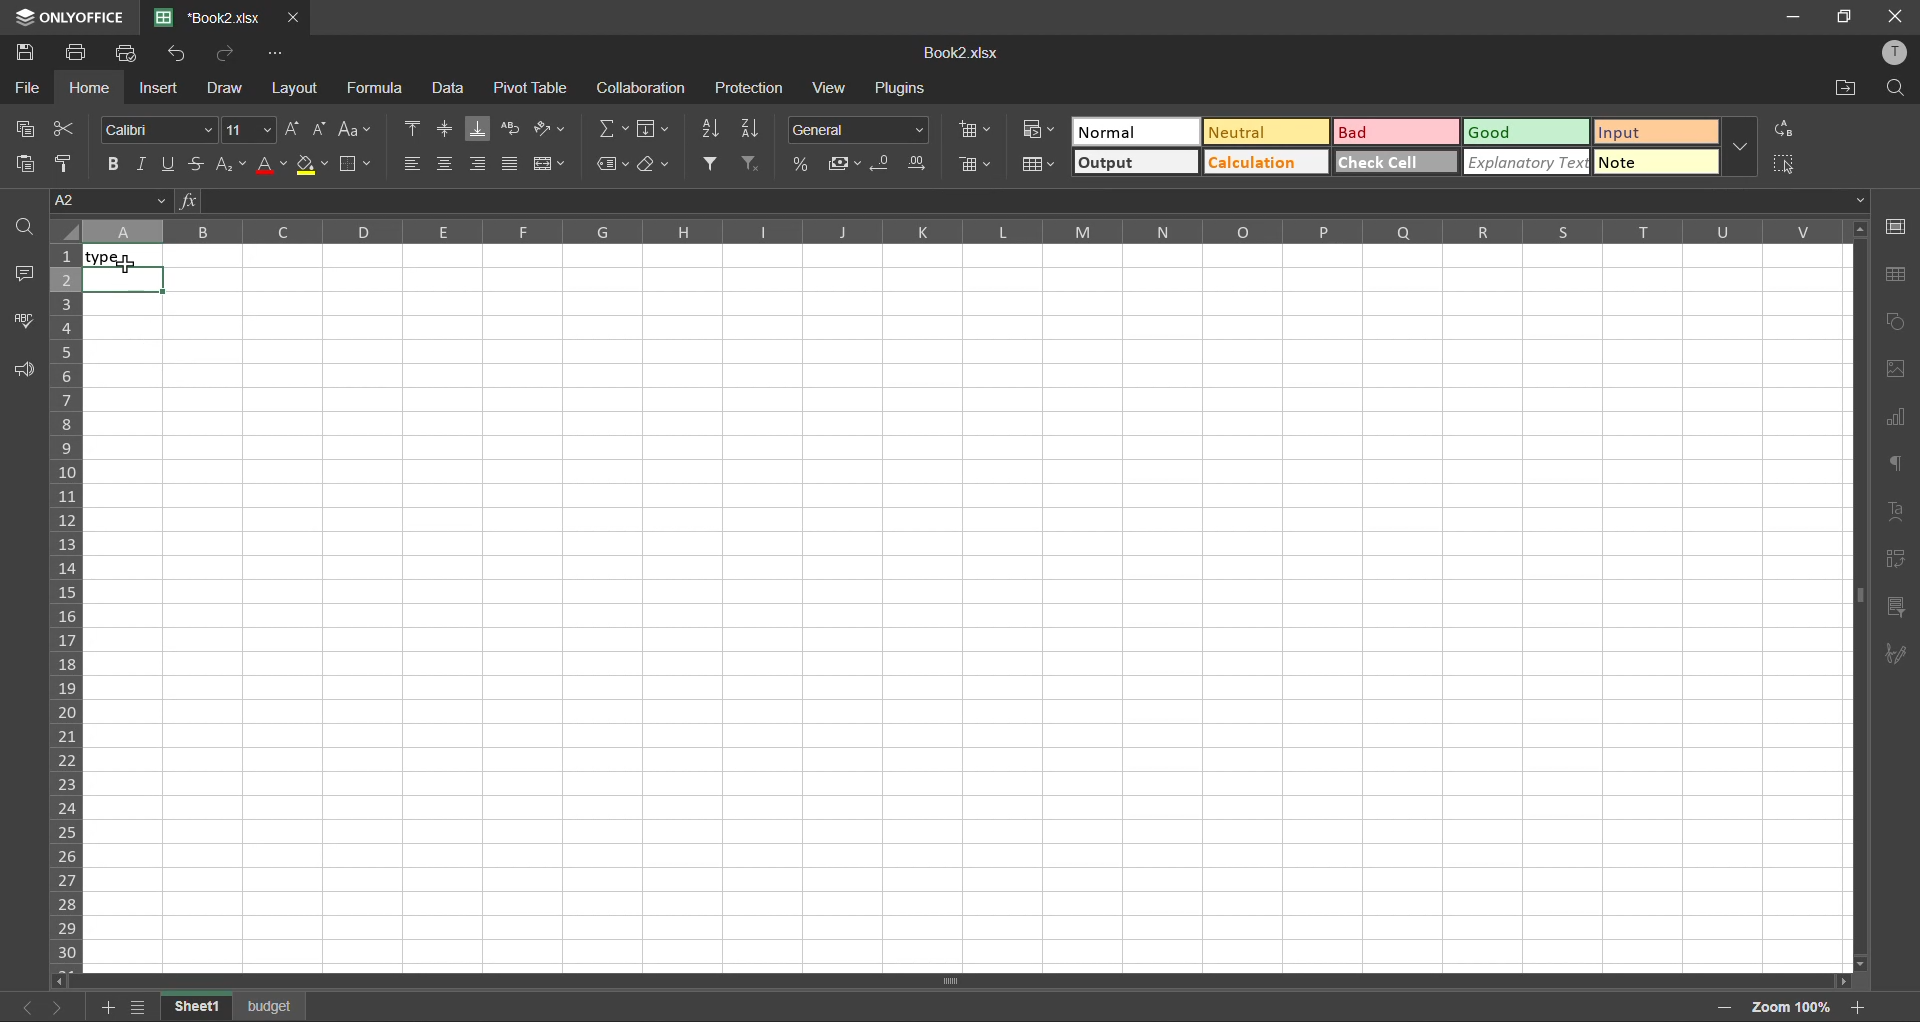 This screenshot has width=1920, height=1022. I want to click on column names, so click(960, 231).